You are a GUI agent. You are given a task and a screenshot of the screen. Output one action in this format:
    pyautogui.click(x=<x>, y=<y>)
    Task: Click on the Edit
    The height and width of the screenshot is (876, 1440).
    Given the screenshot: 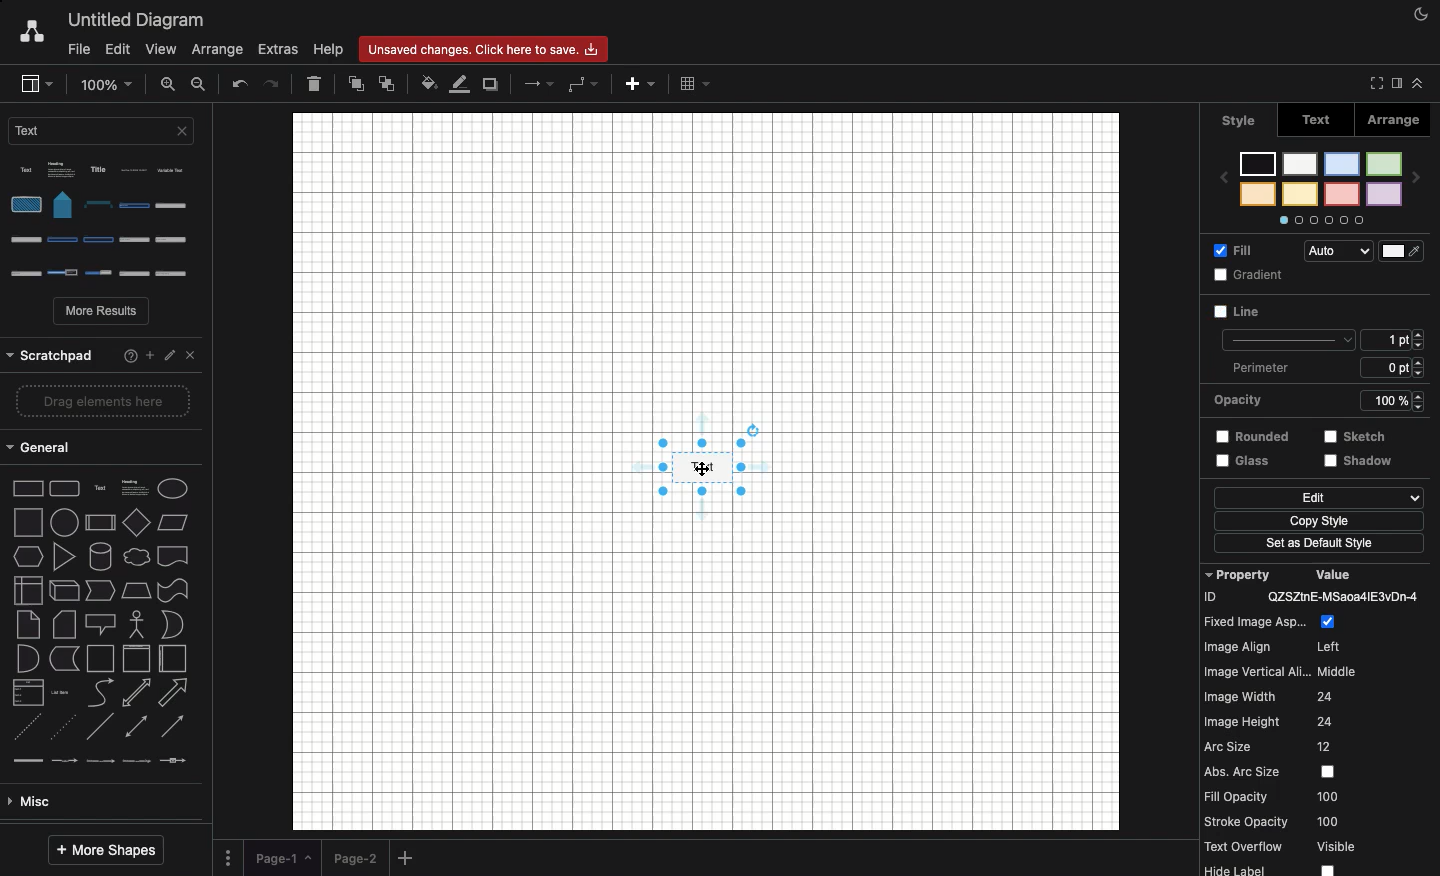 What is the action you would take?
    pyautogui.click(x=1242, y=463)
    